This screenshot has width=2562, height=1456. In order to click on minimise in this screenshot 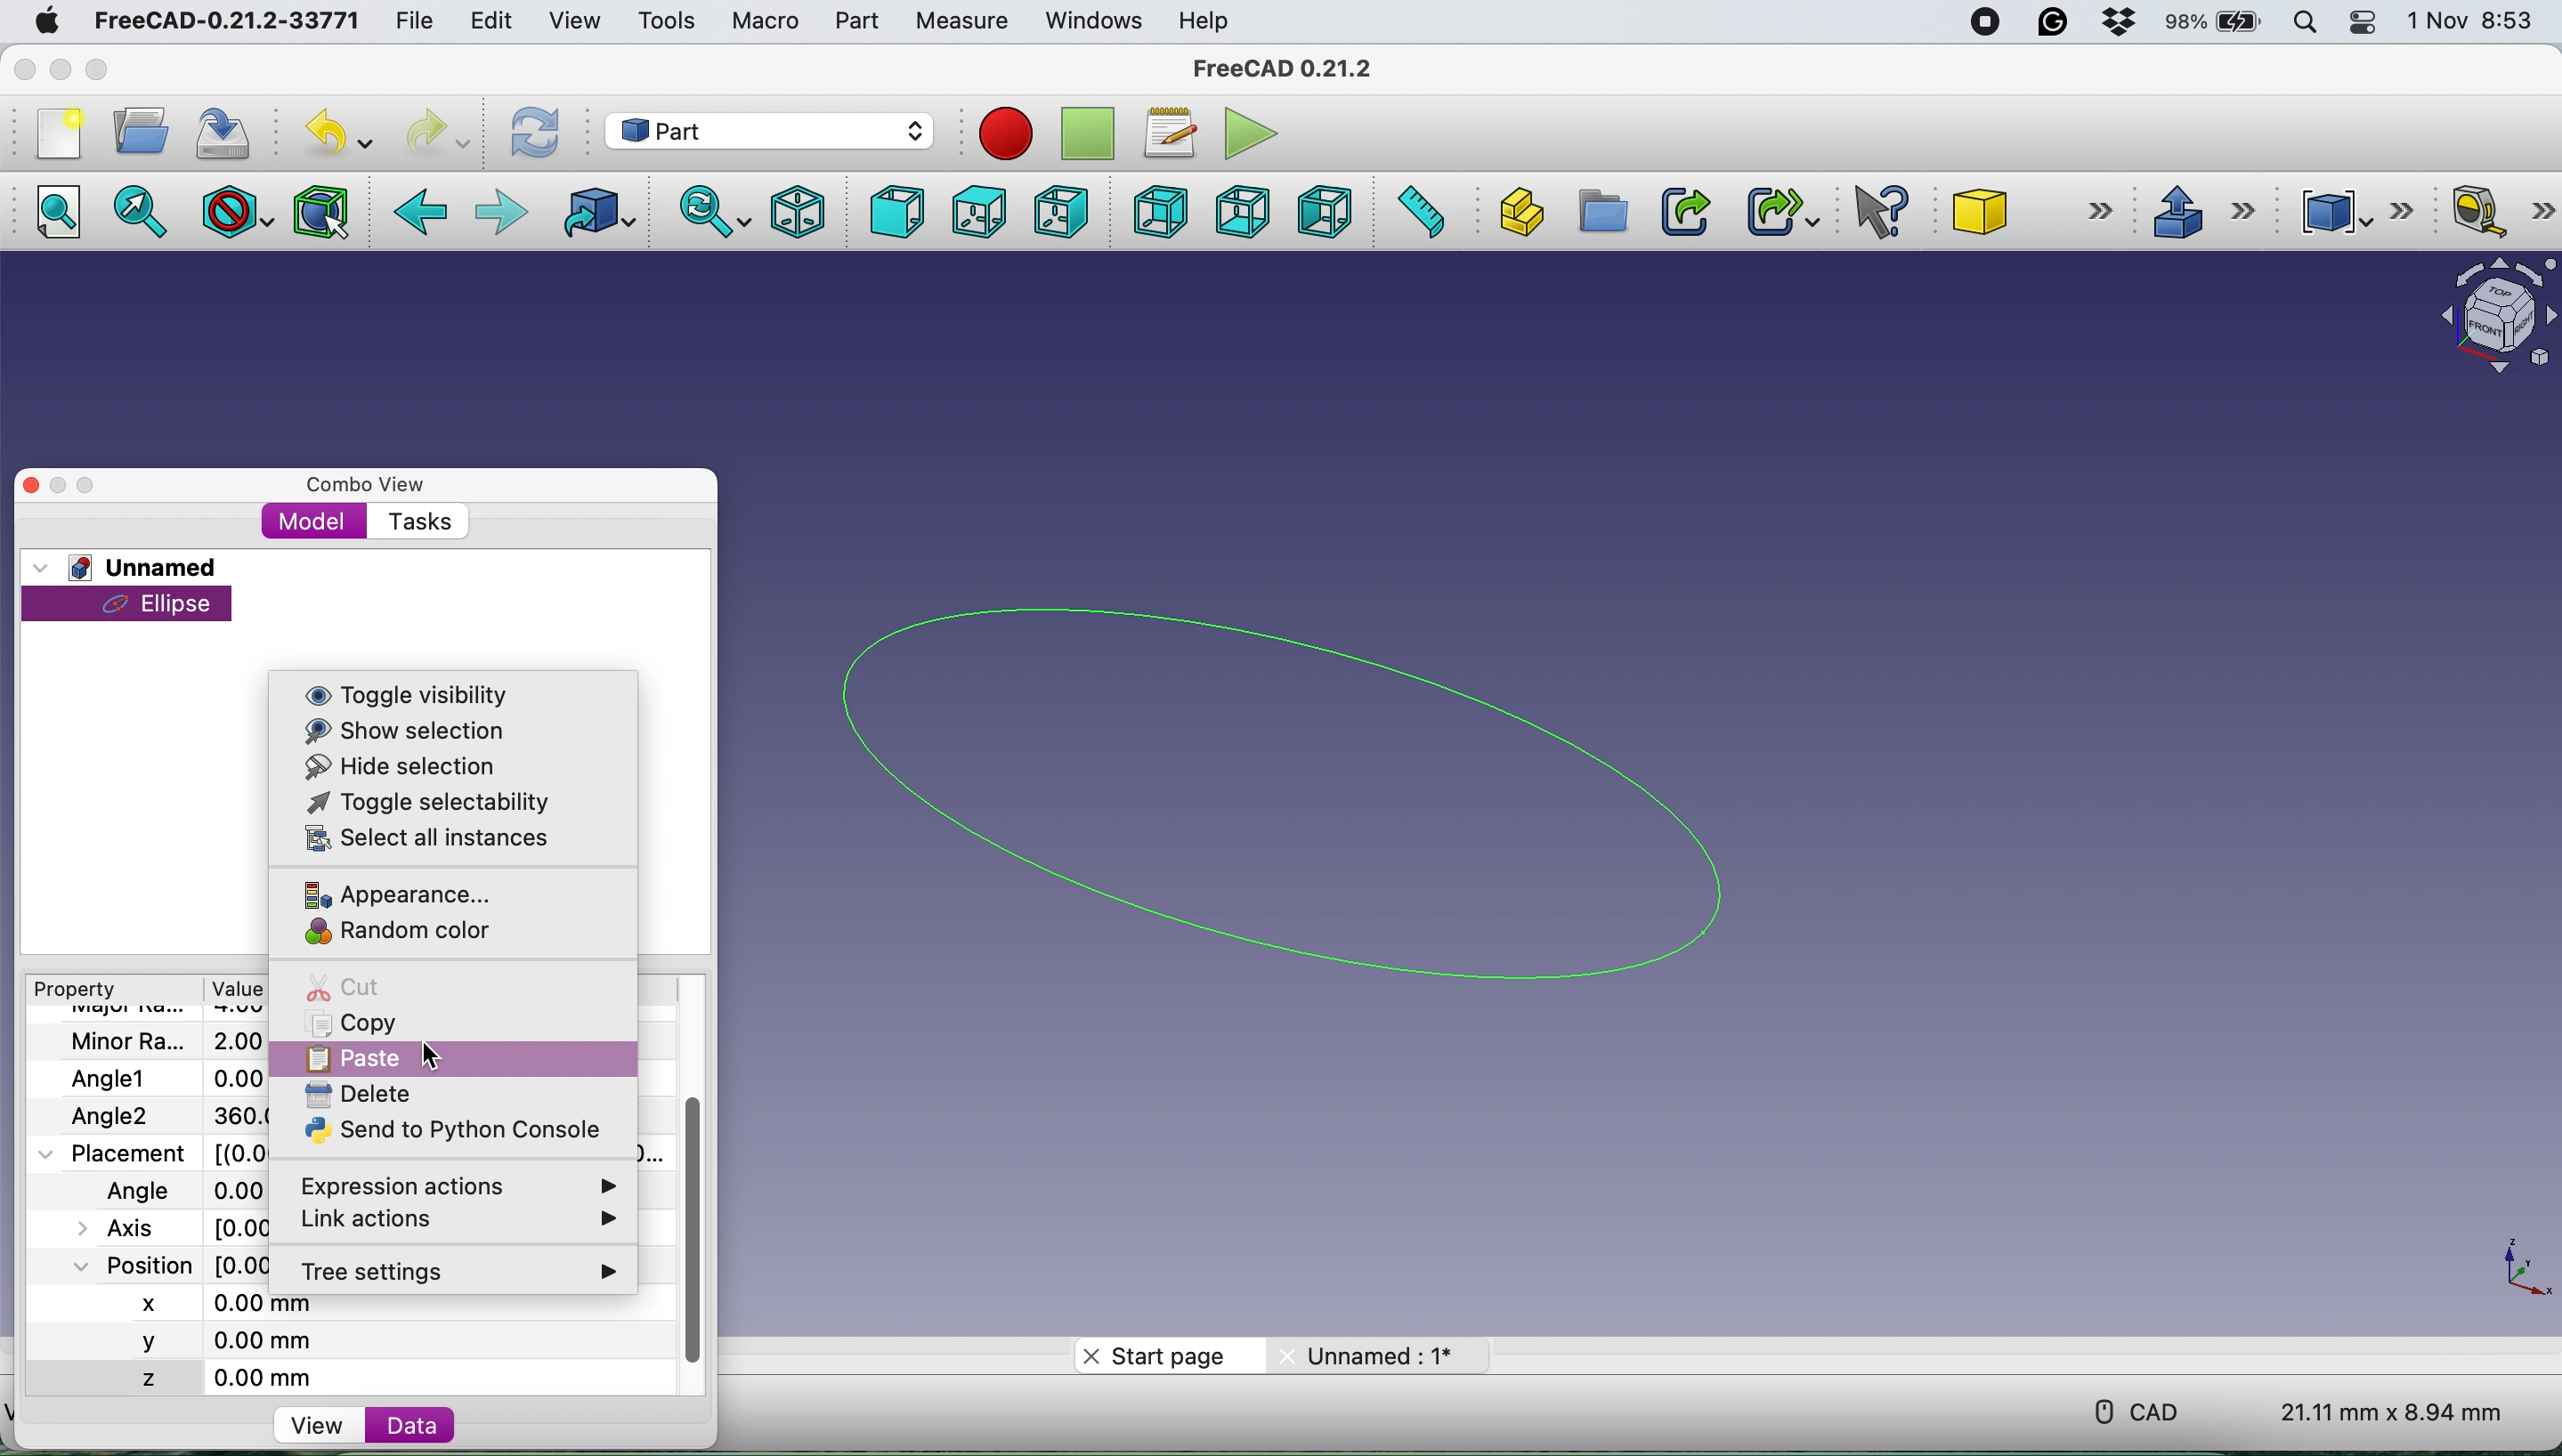, I will do `click(60, 485)`.